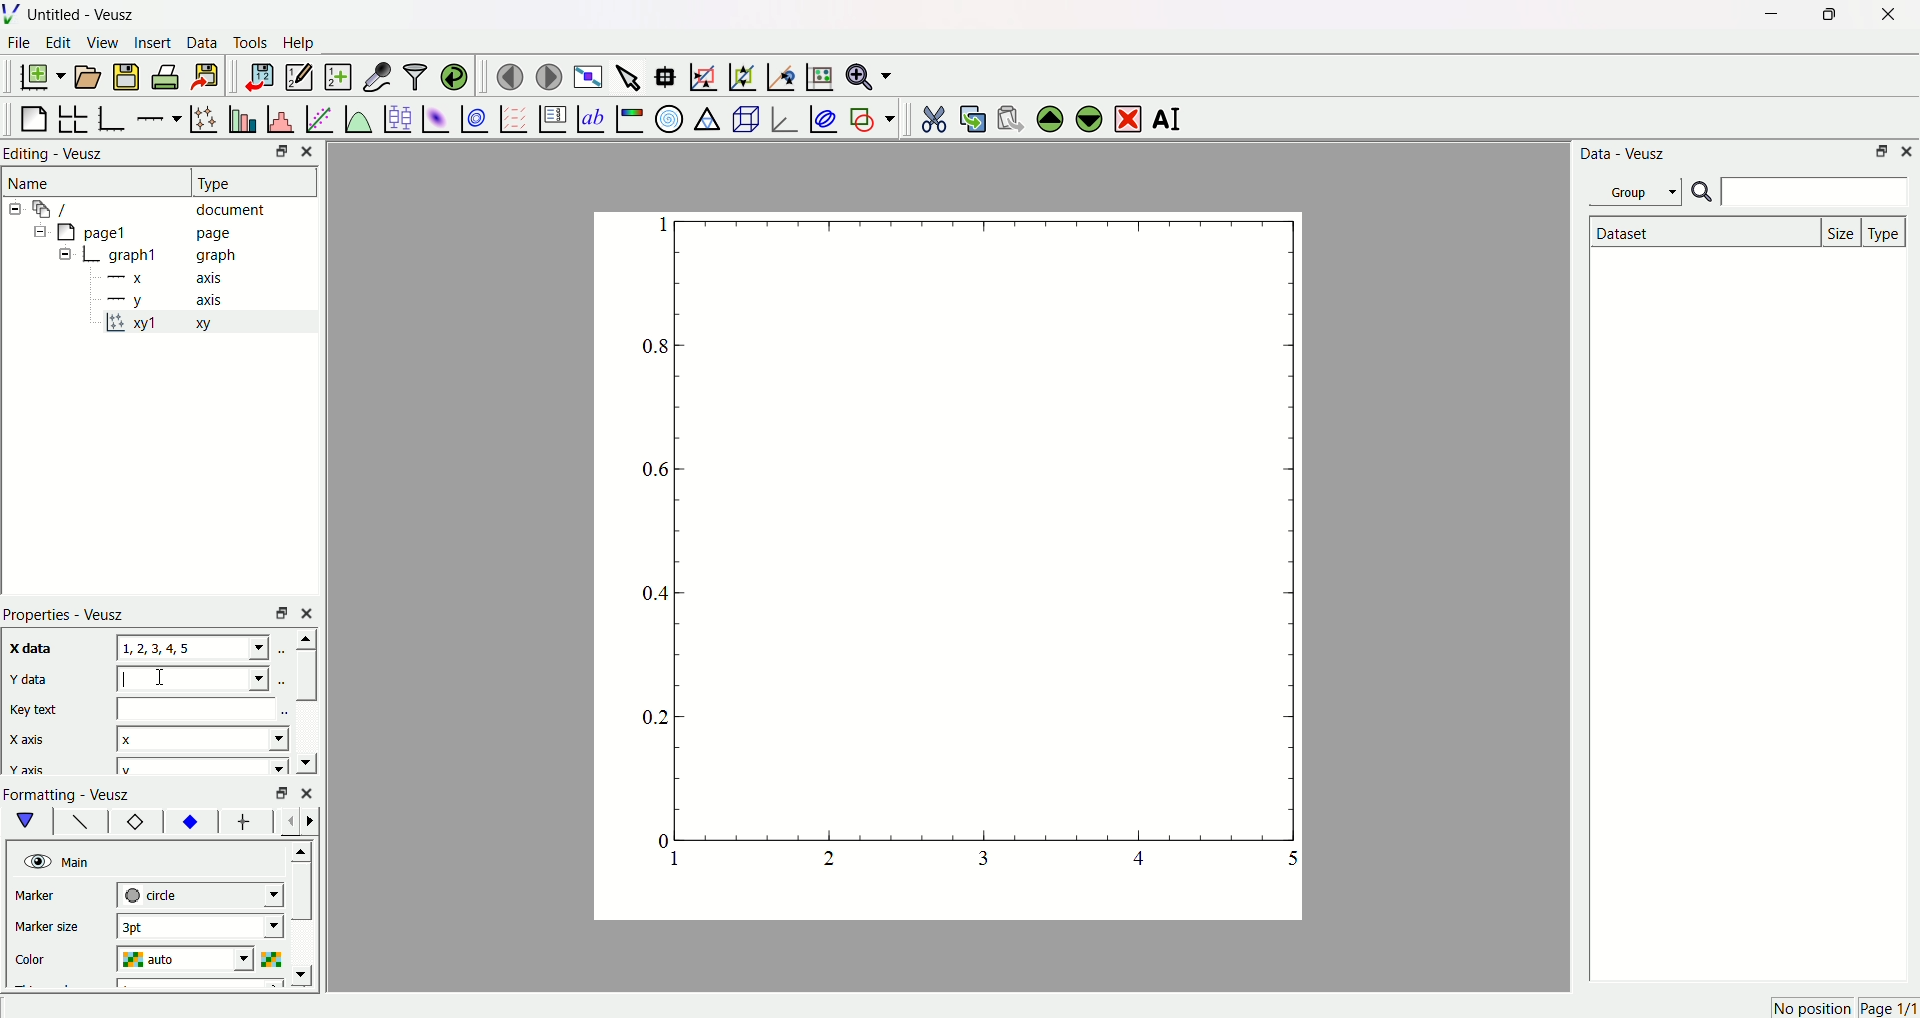  I want to click on Y axis, so click(29, 770).